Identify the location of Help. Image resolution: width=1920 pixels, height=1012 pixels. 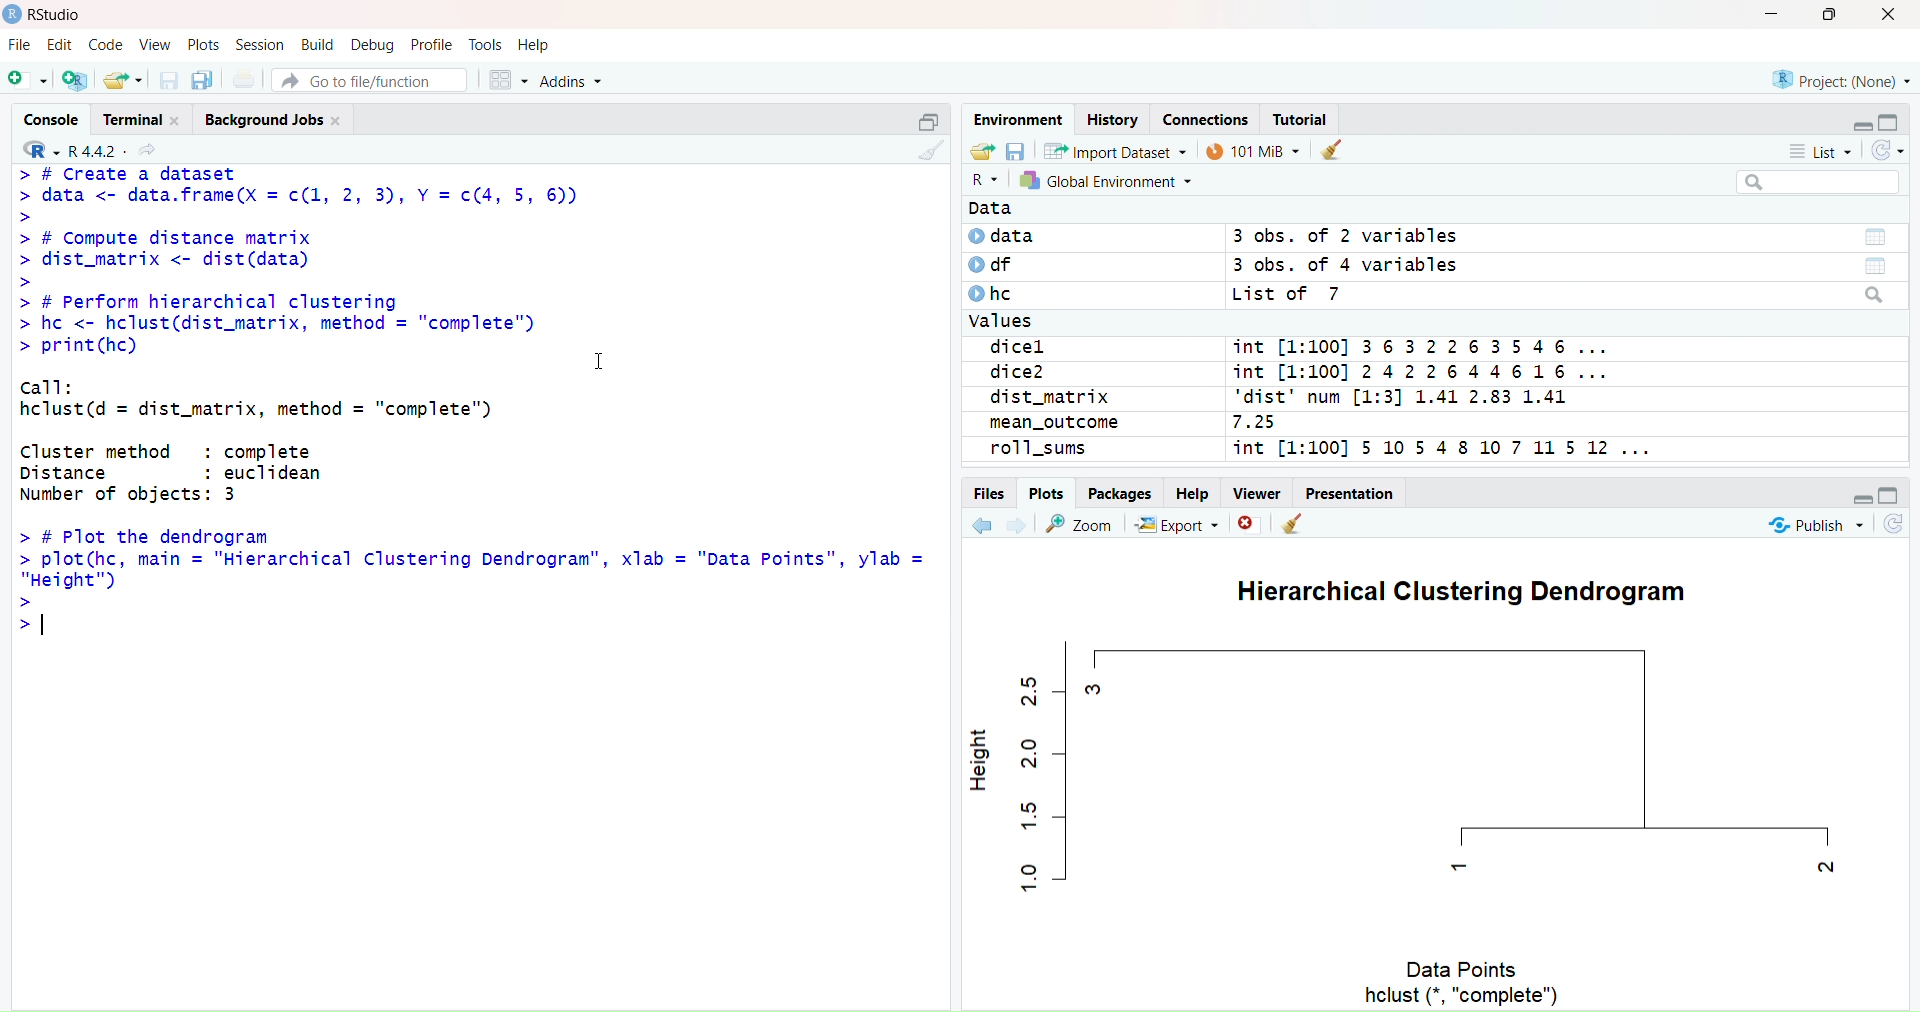
(1193, 491).